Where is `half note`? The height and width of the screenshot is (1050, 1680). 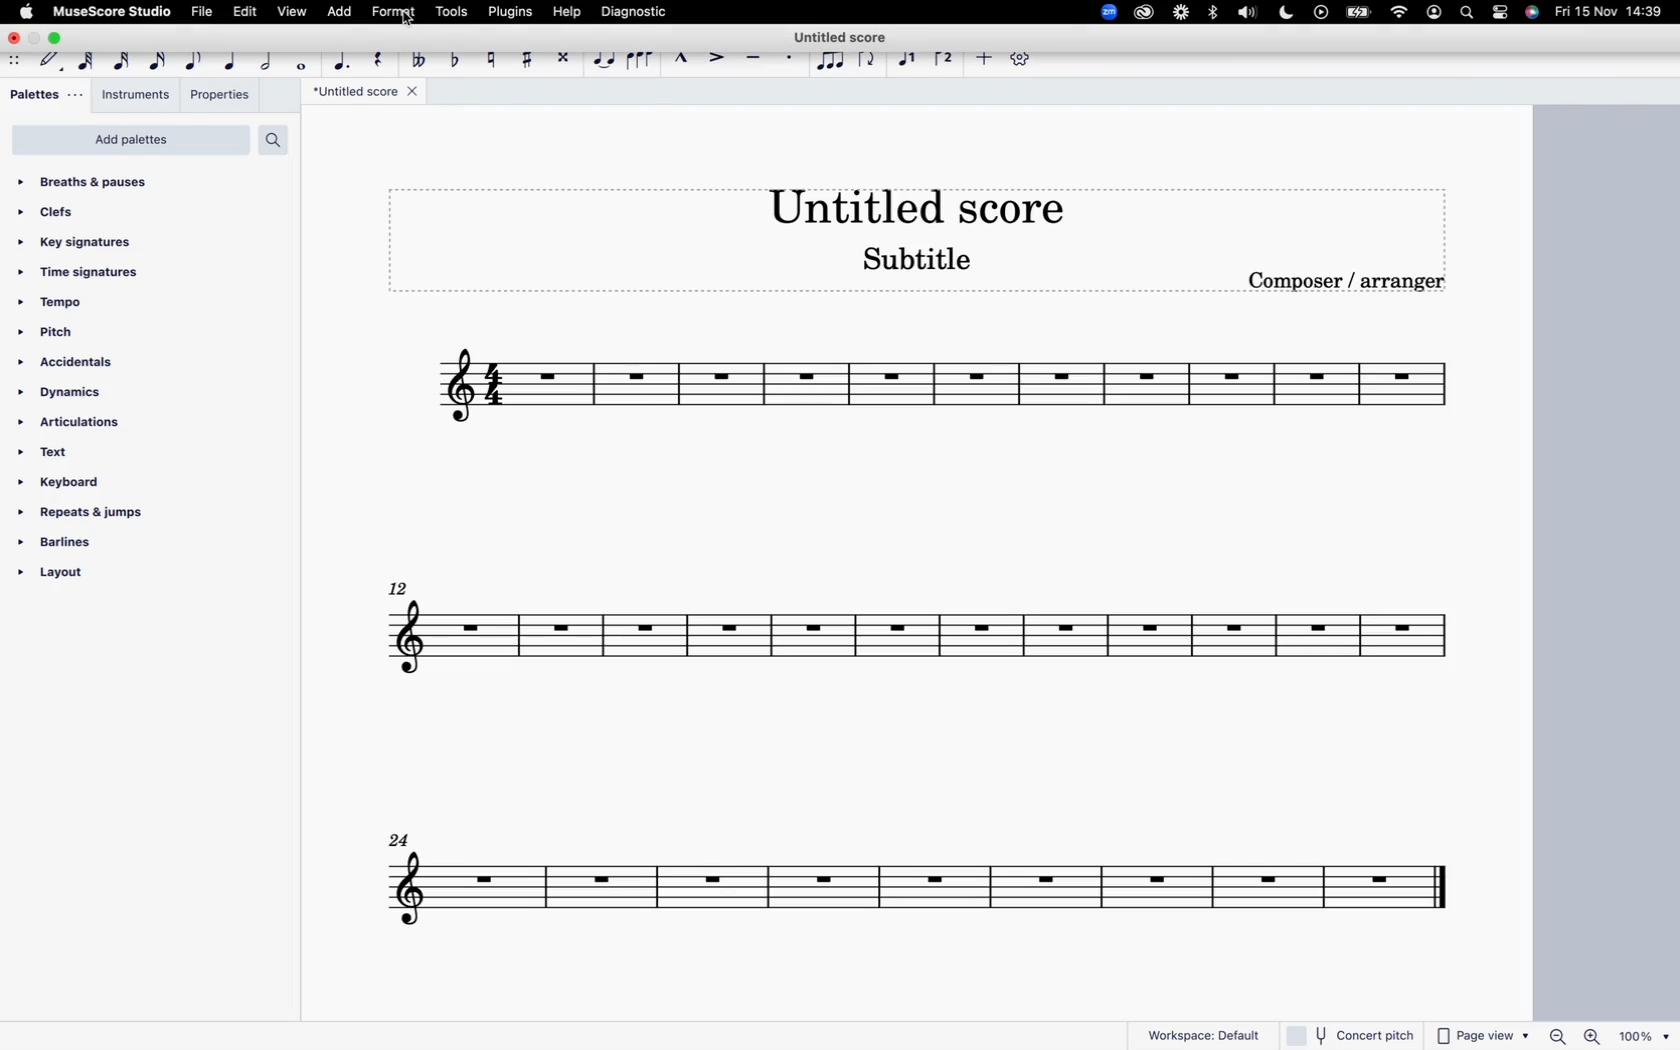 half note is located at coordinates (270, 64).